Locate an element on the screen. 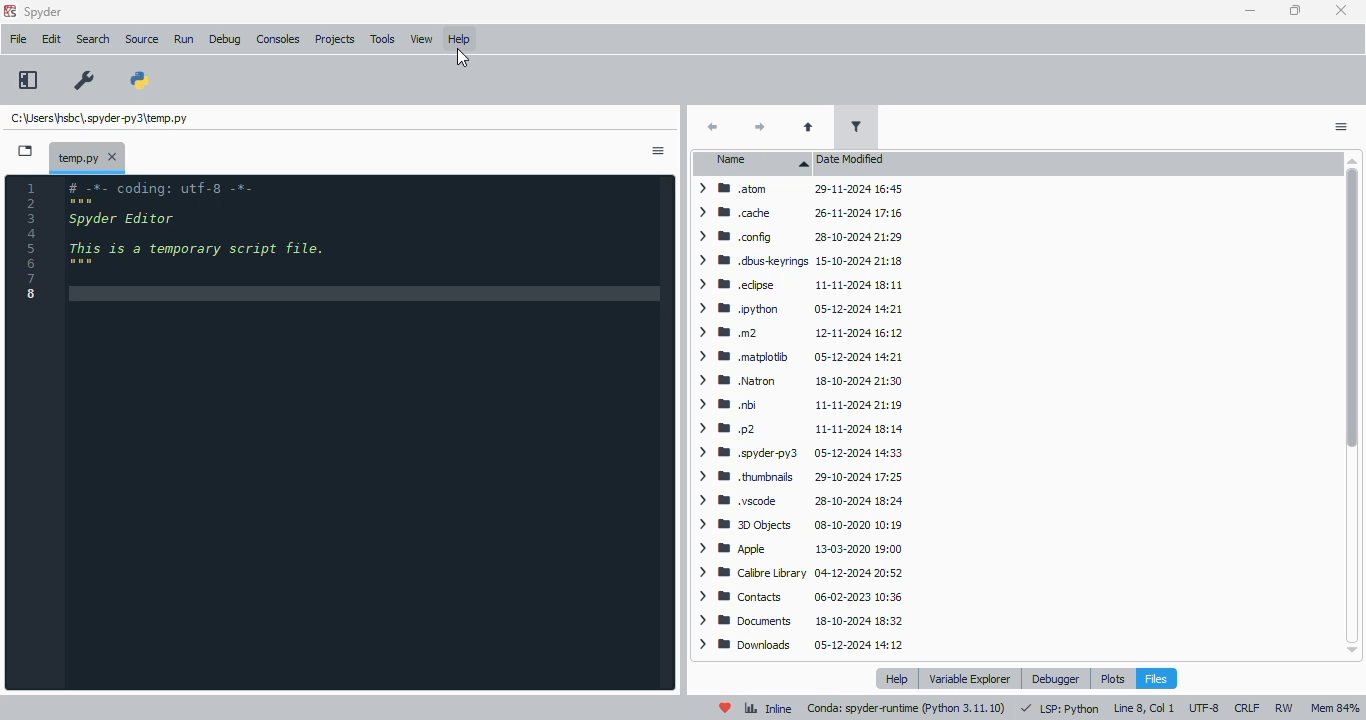 The width and height of the screenshot is (1366, 720). variable explorer is located at coordinates (969, 678).